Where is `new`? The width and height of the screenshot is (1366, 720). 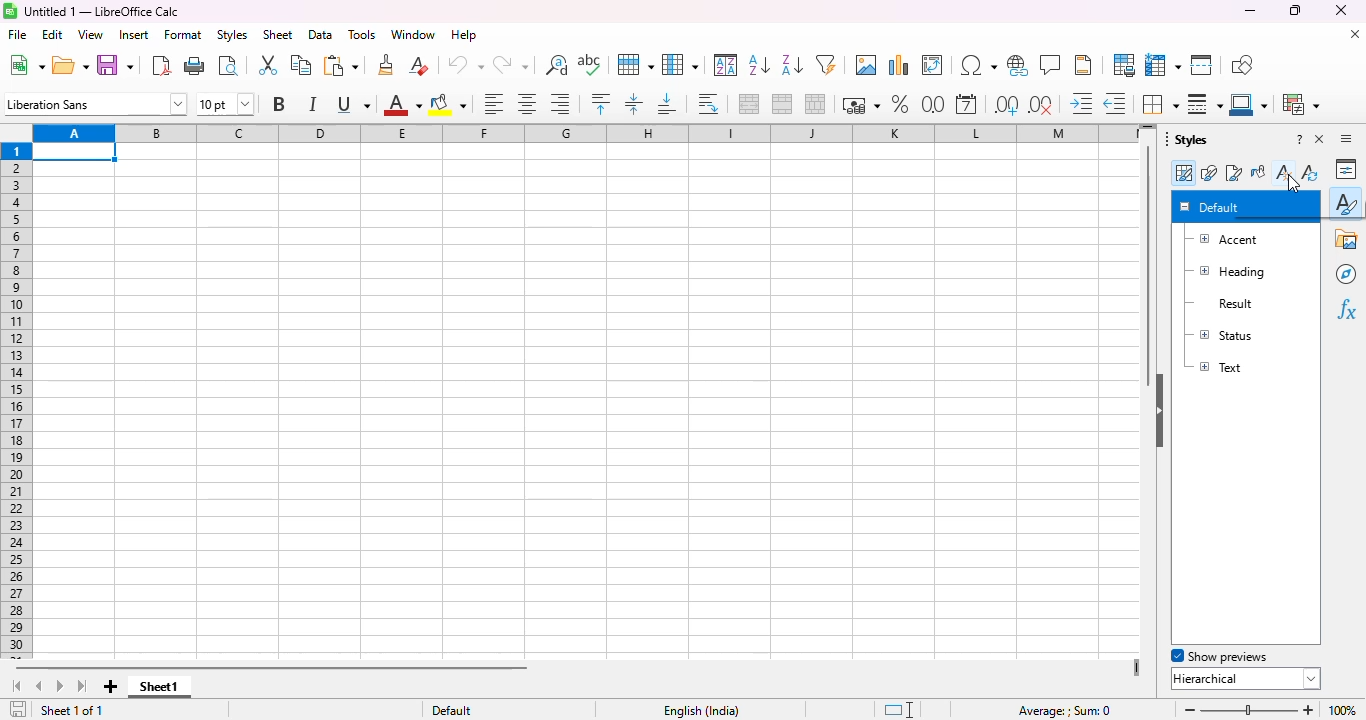 new is located at coordinates (25, 65).